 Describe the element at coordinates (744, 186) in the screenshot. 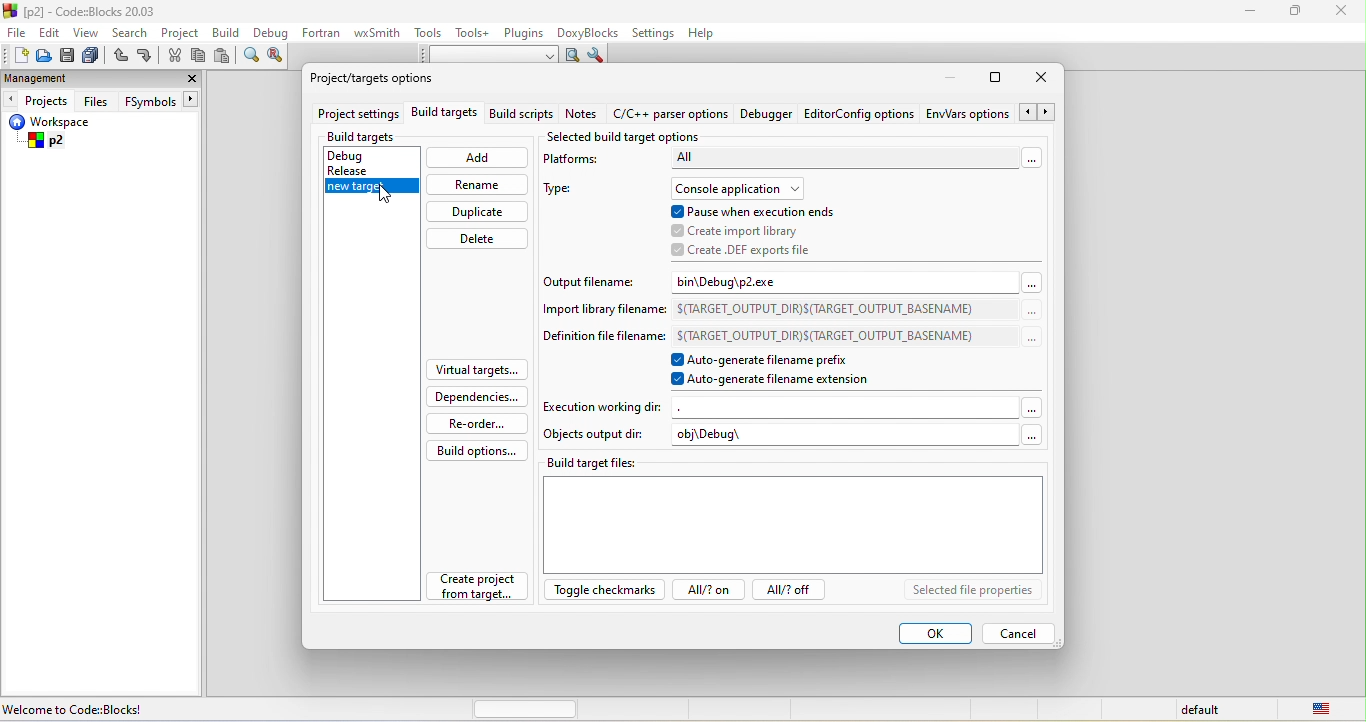

I see `console application` at that location.